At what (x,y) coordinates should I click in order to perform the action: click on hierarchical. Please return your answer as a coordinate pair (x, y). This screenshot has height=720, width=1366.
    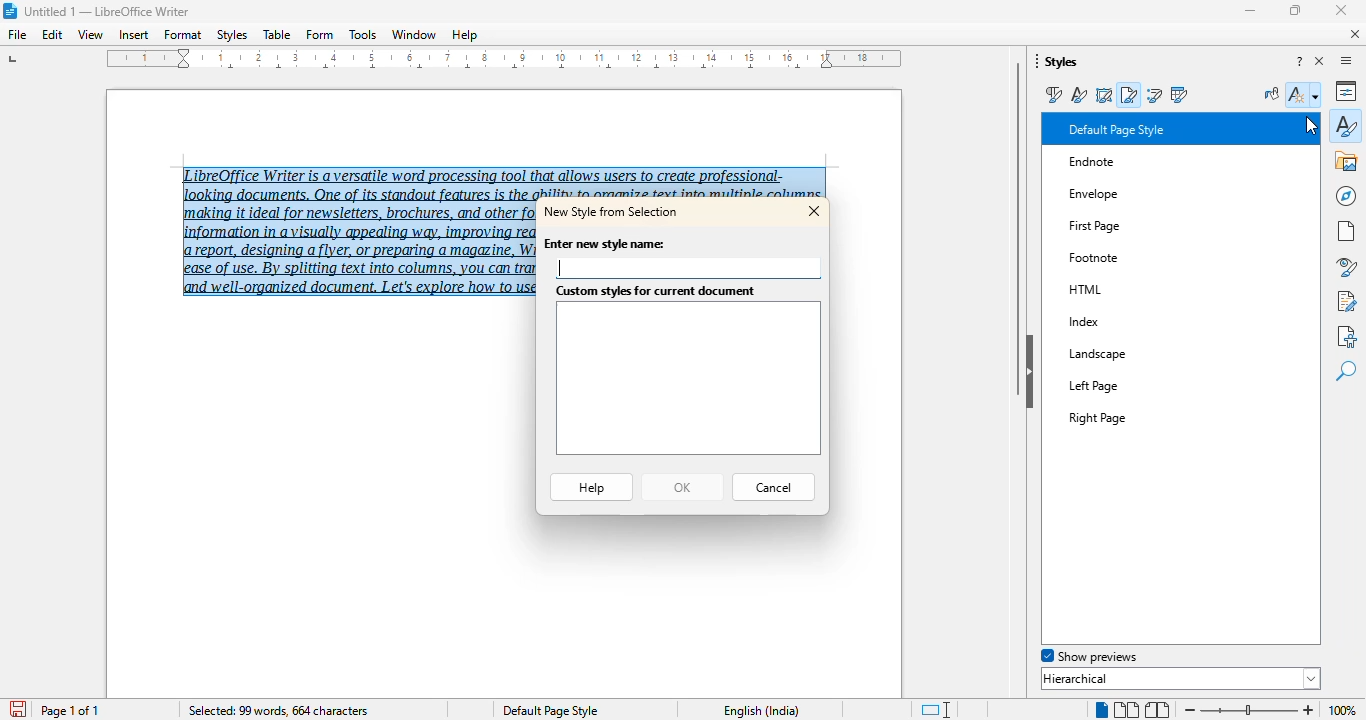
    Looking at the image, I should click on (1181, 678).